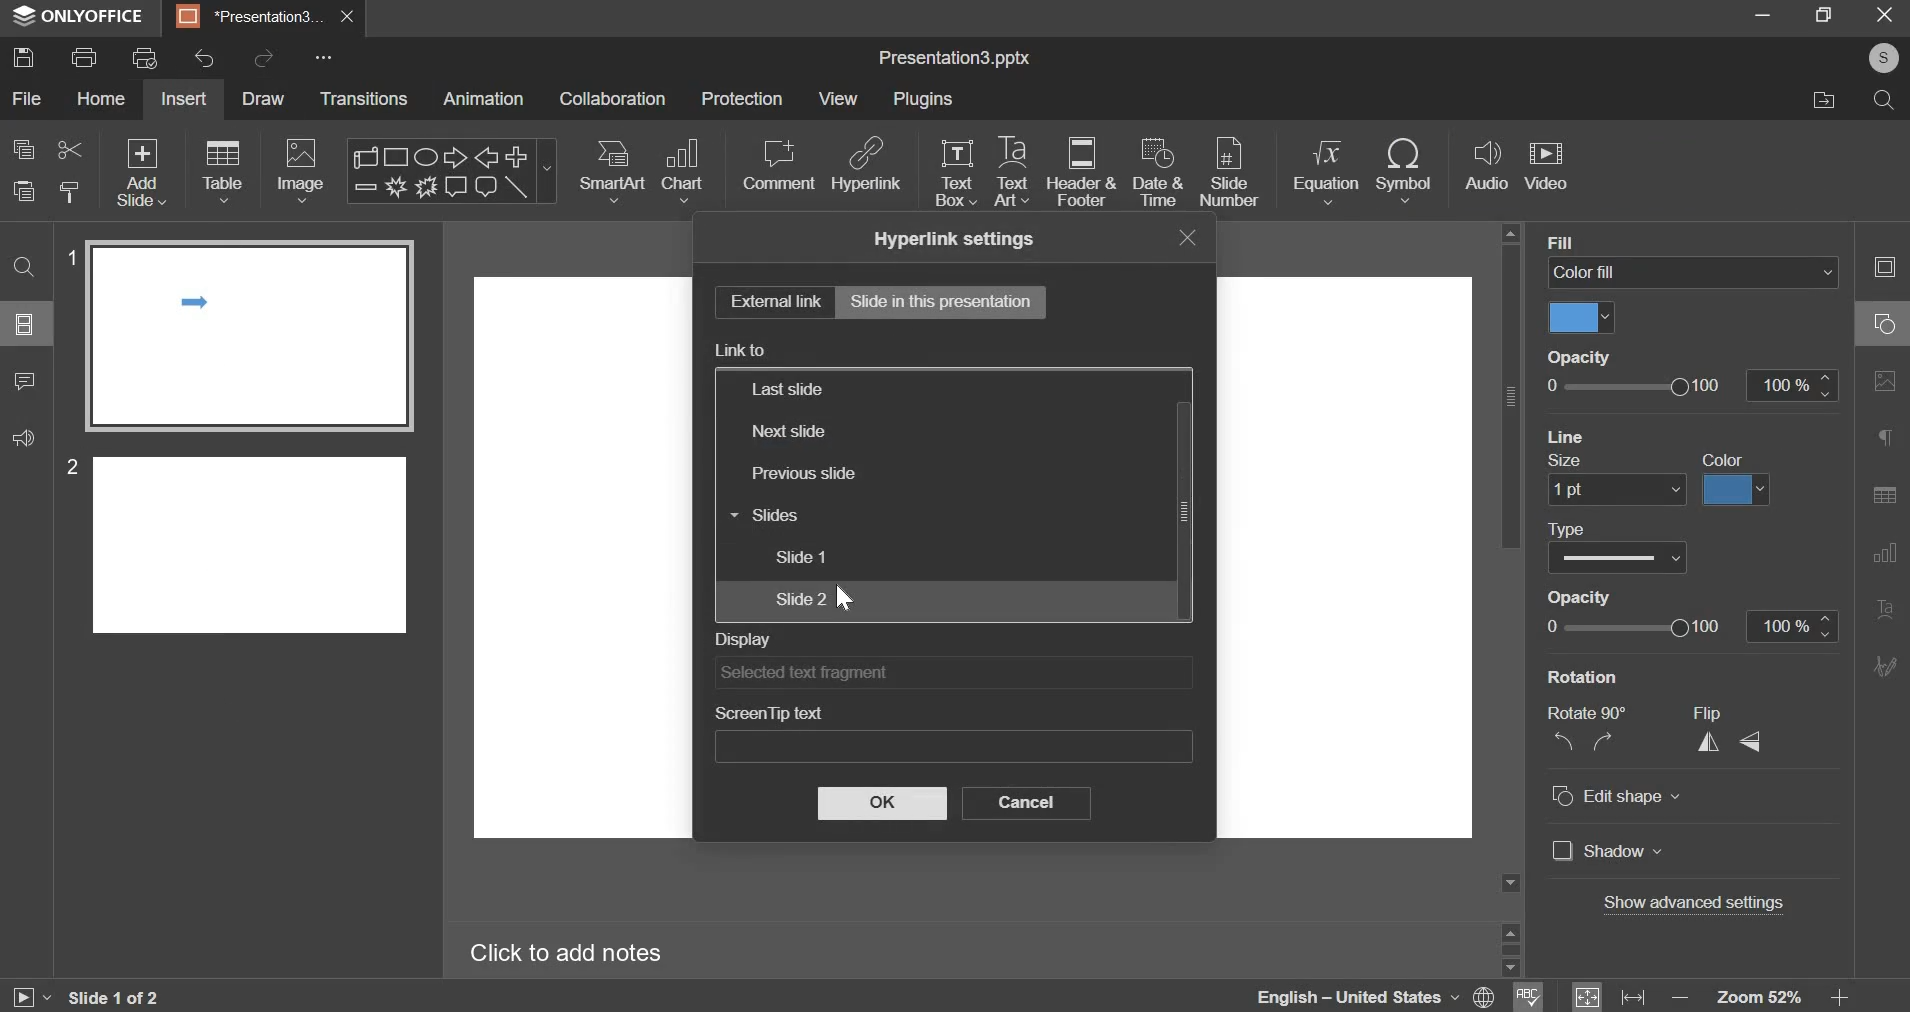 This screenshot has width=1910, height=1012. What do you see at coordinates (1736, 491) in the screenshot?
I see `line color` at bounding box center [1736, 491].